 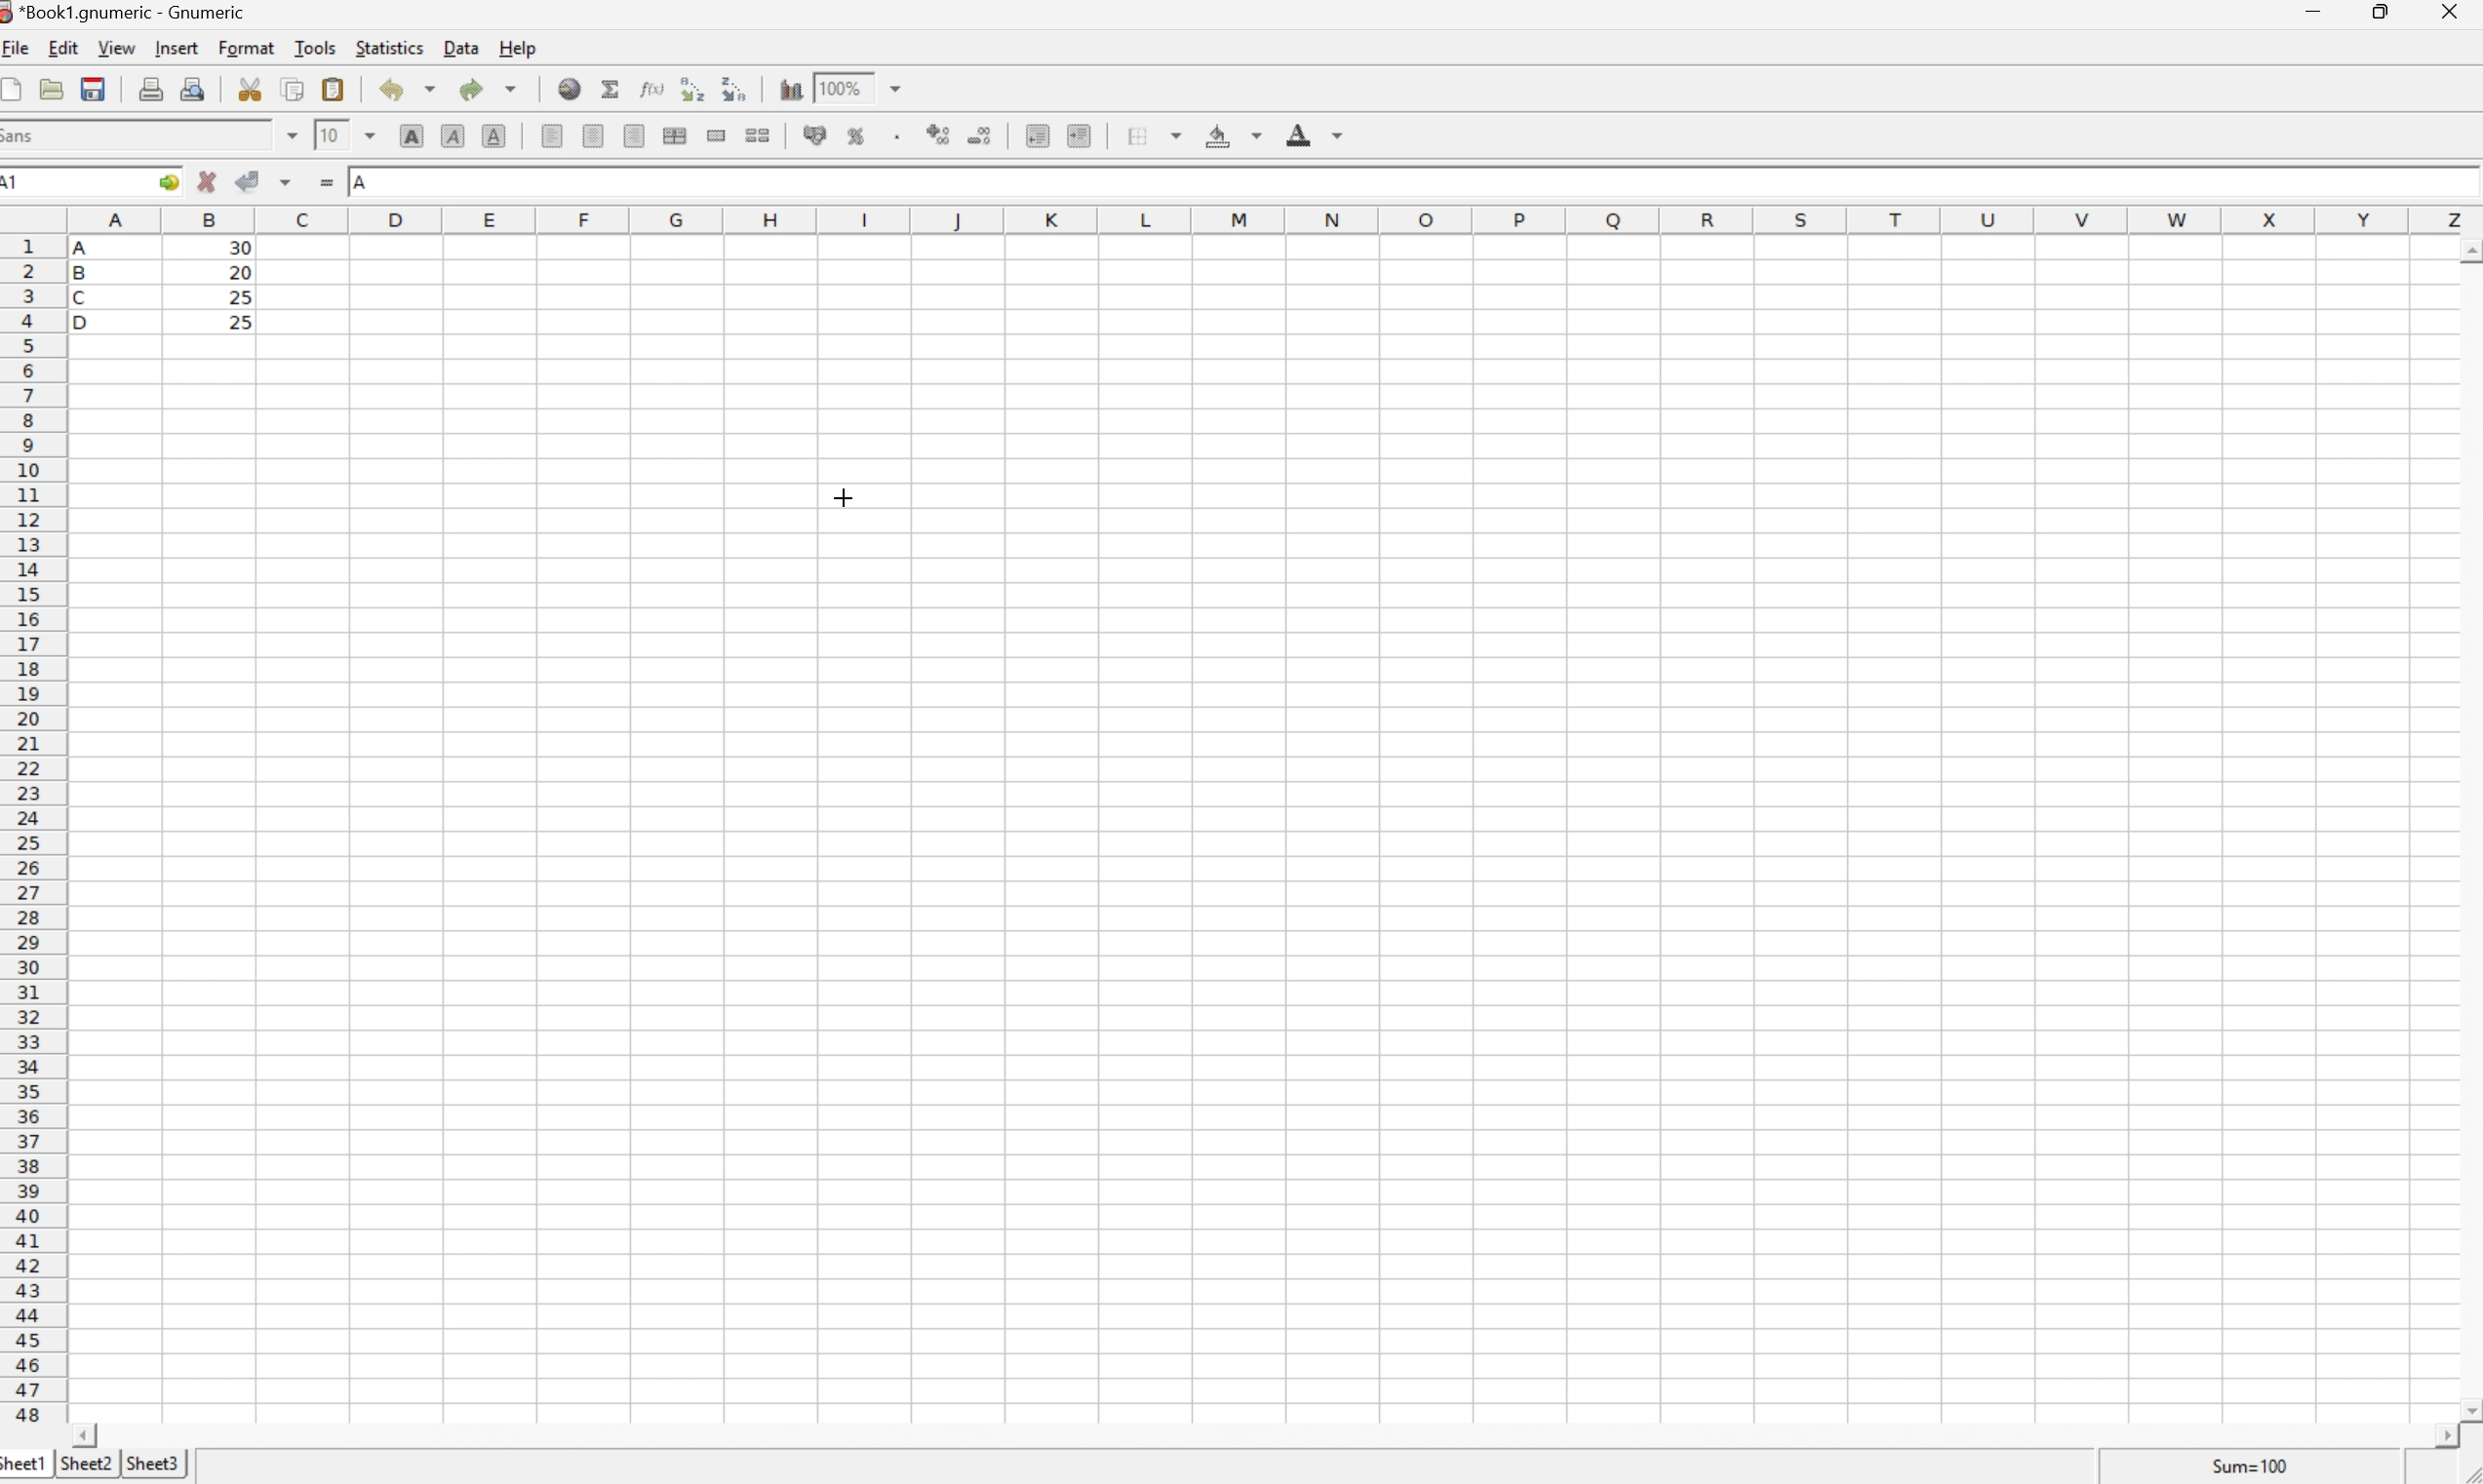 I want to click on Print the current file, so click(x=151, y=88).